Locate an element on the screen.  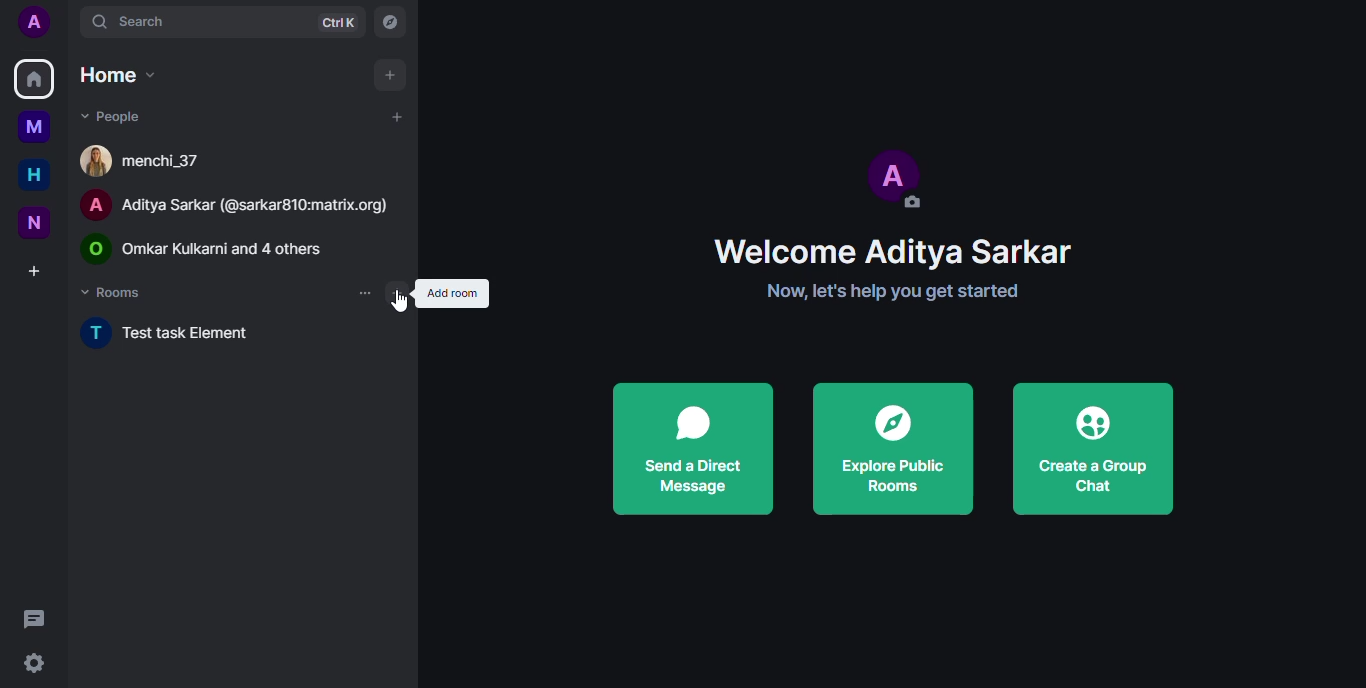
myspace is located at coordinates (34, 127).